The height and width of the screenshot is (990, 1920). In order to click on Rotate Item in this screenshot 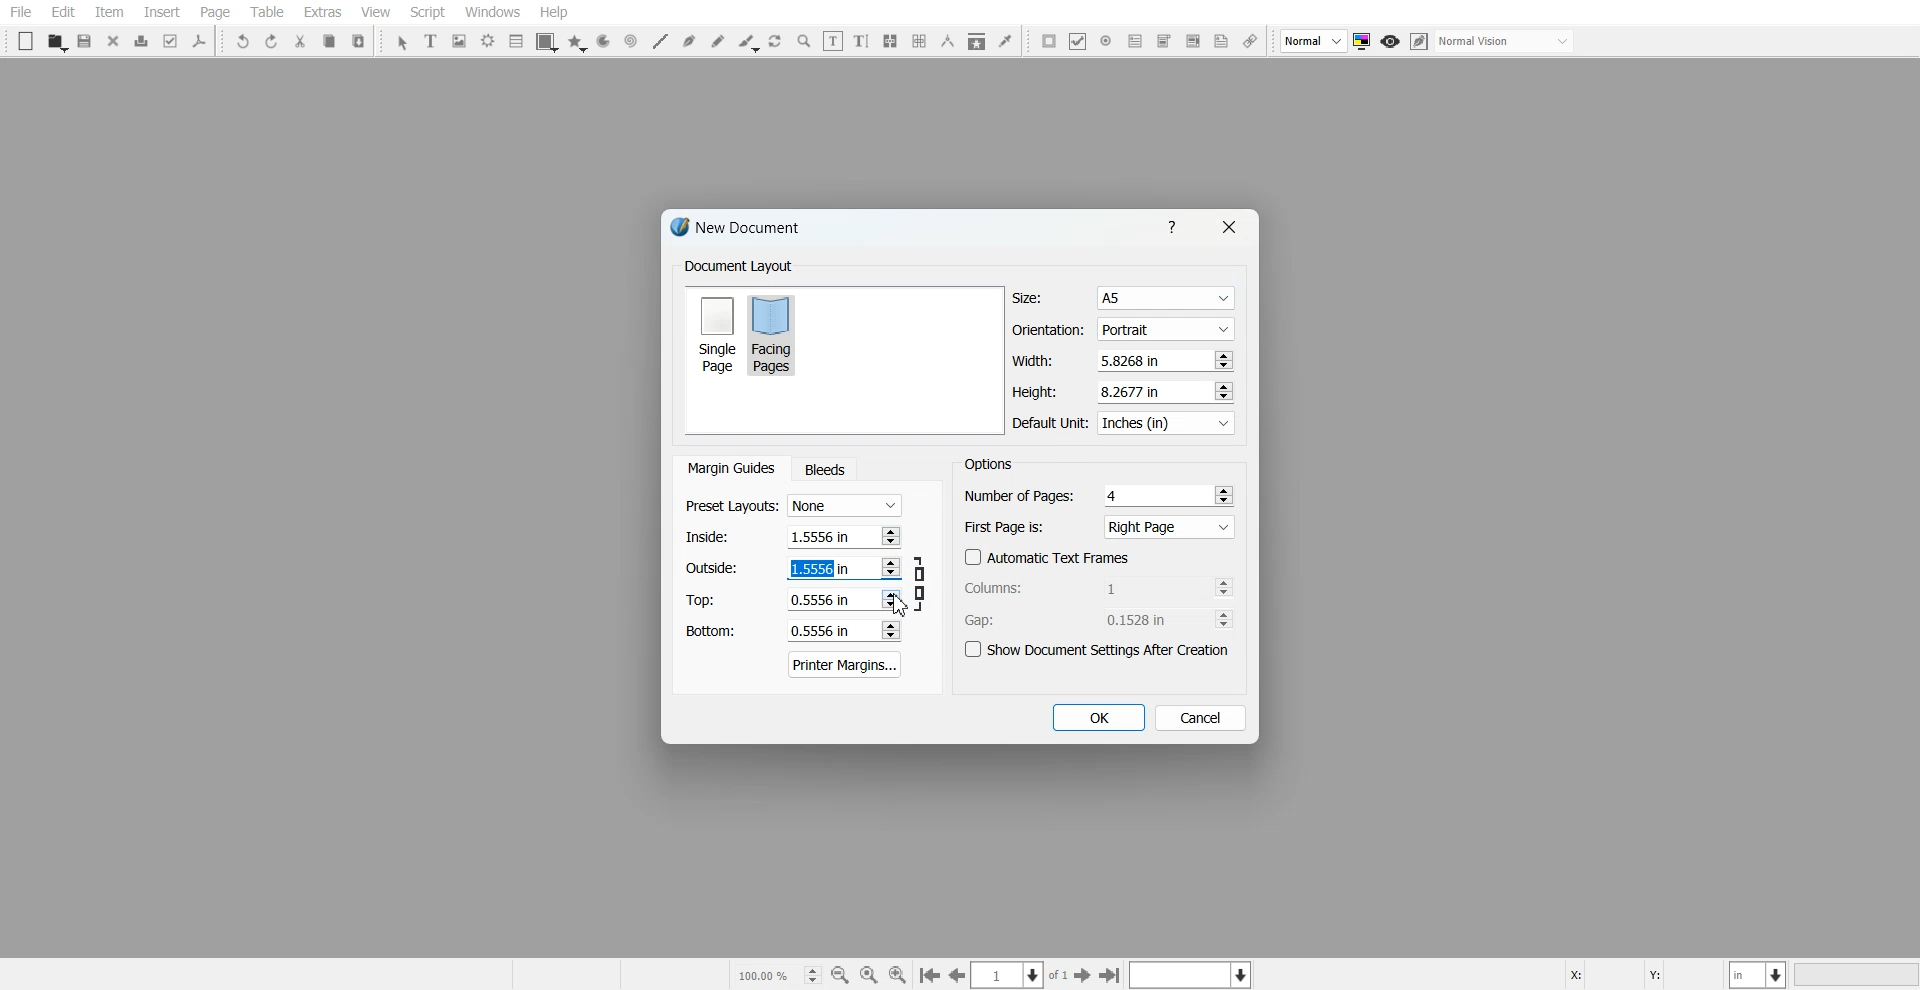, I will do `click(777, 42)`.